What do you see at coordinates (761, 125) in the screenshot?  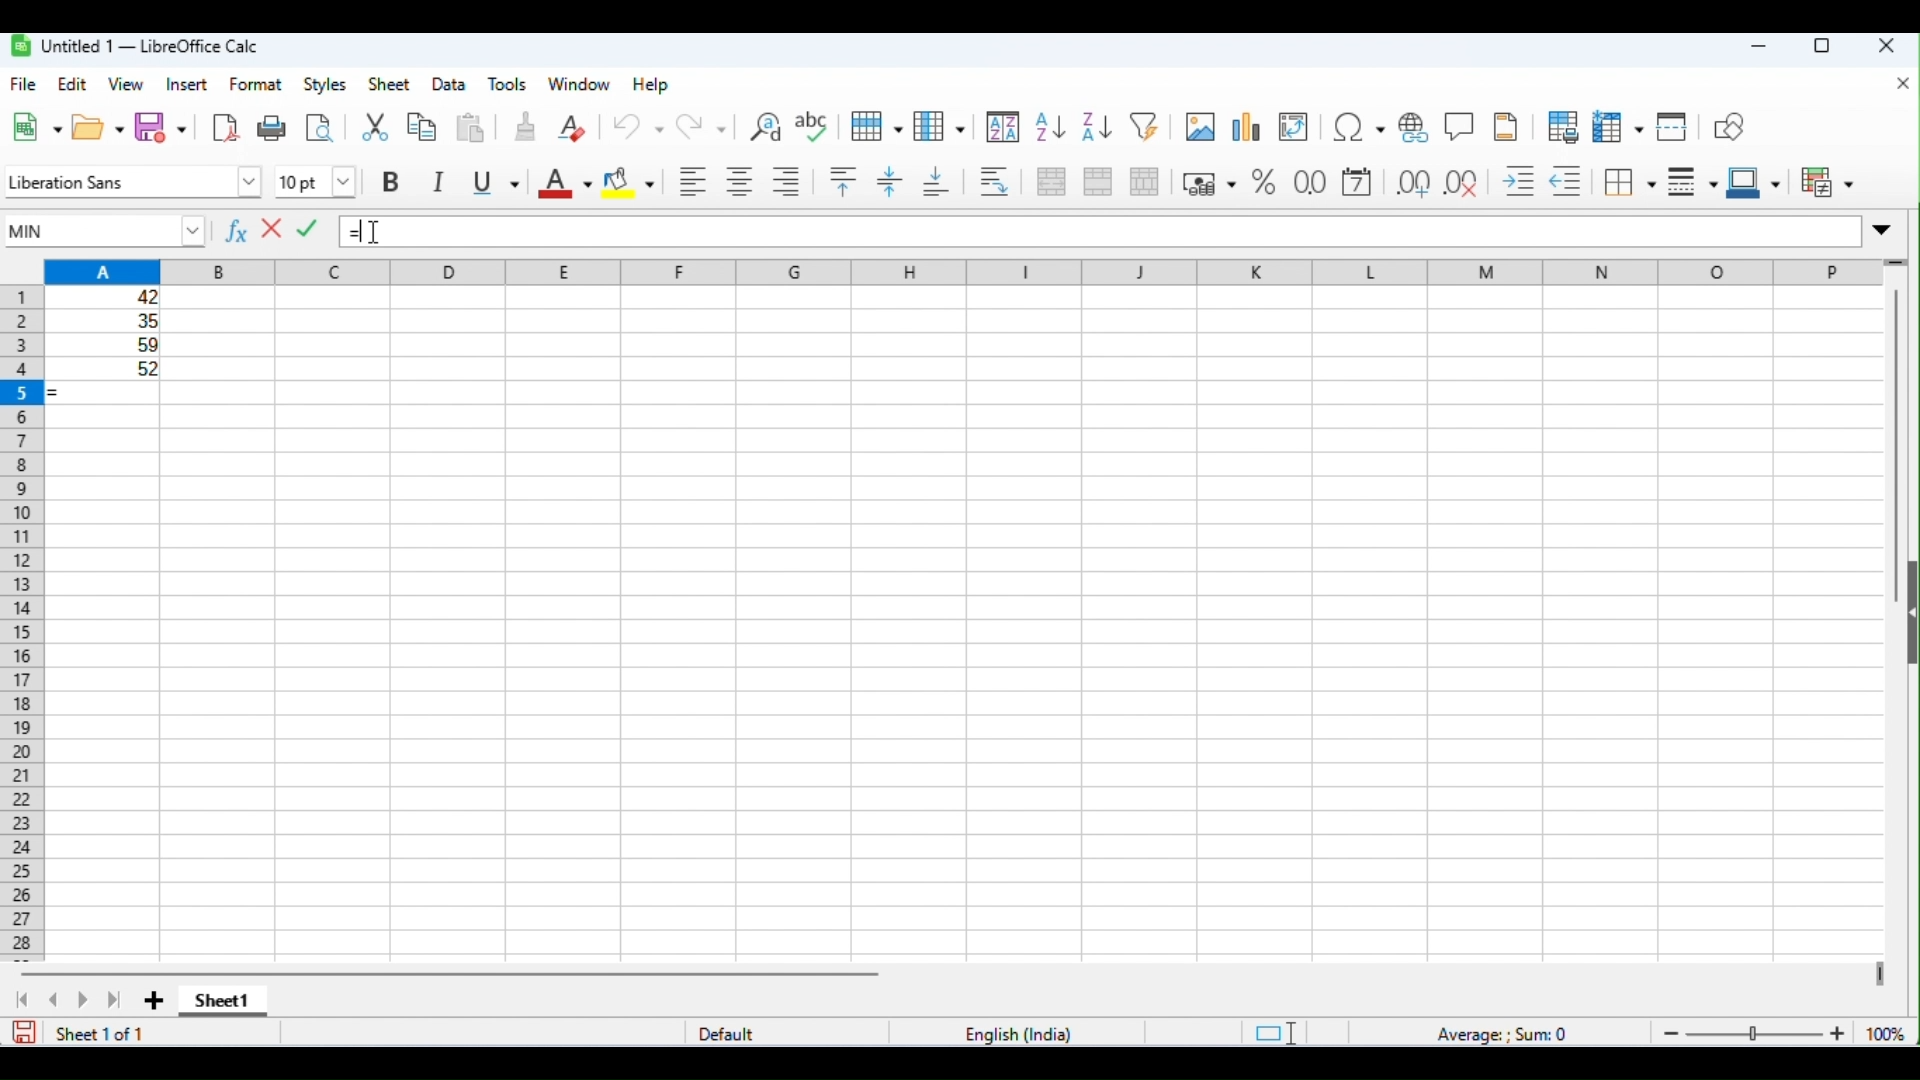 I see `find and replace` at bounding box center [761, 125].